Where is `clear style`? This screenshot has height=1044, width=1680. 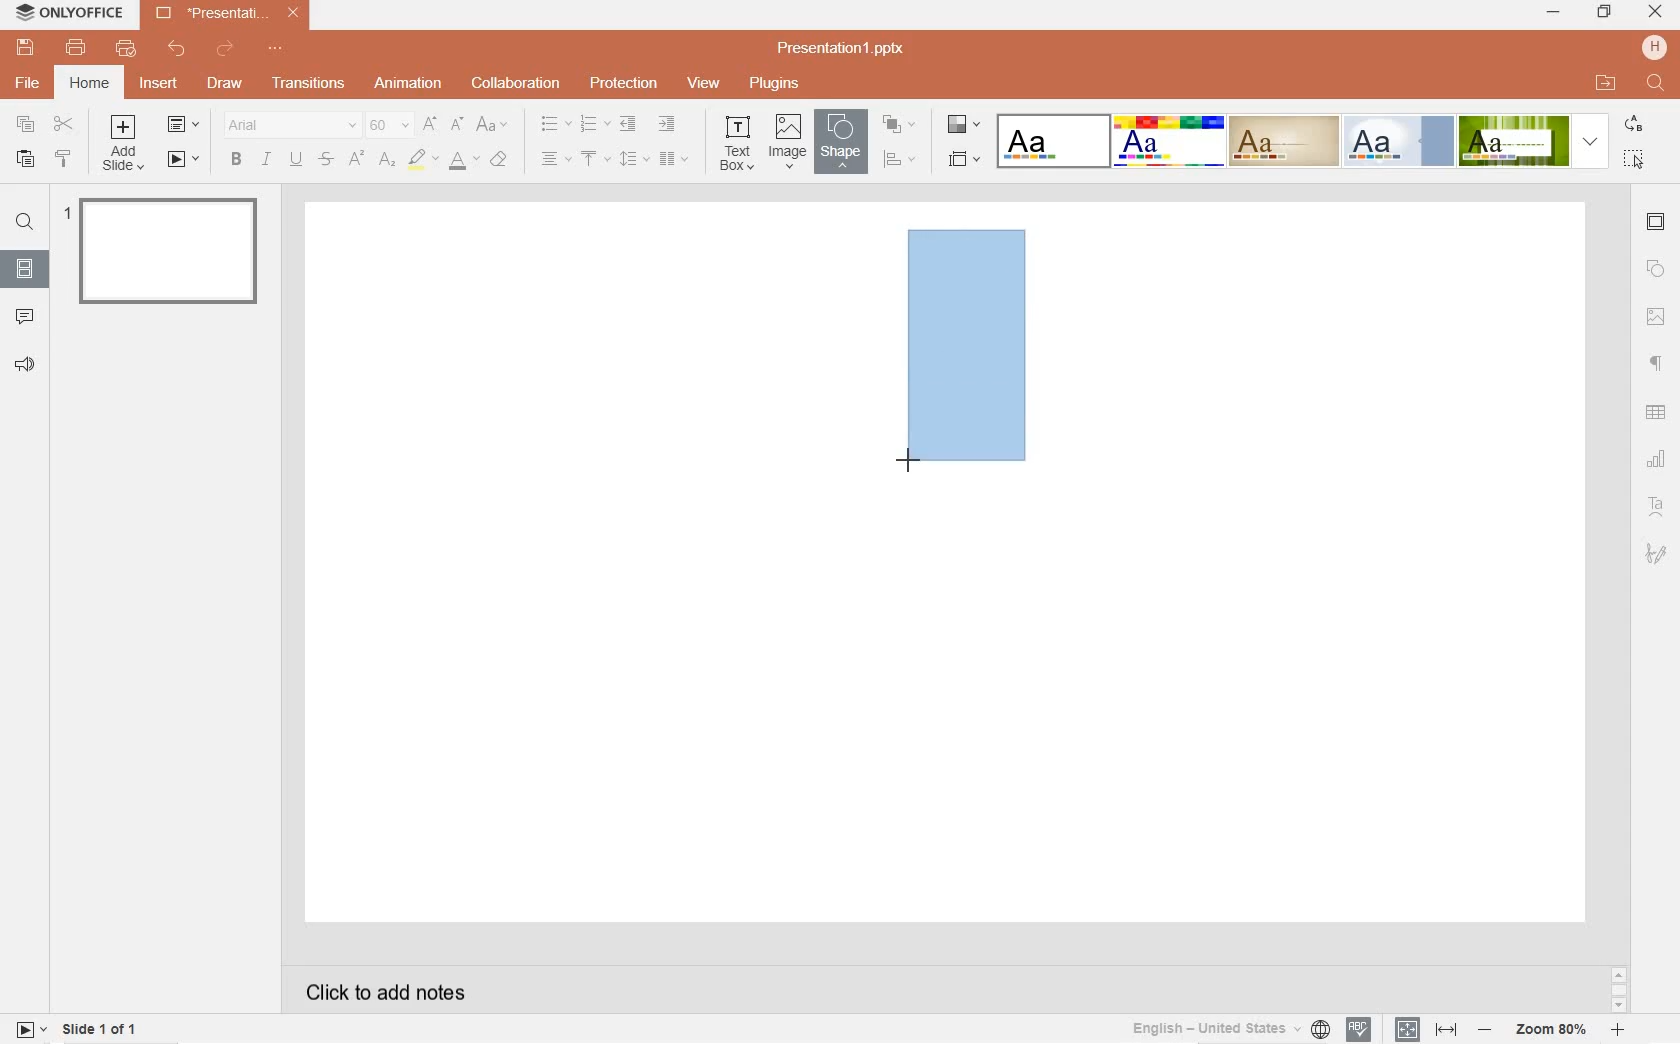
clear style is located at coordinates (502, 160).